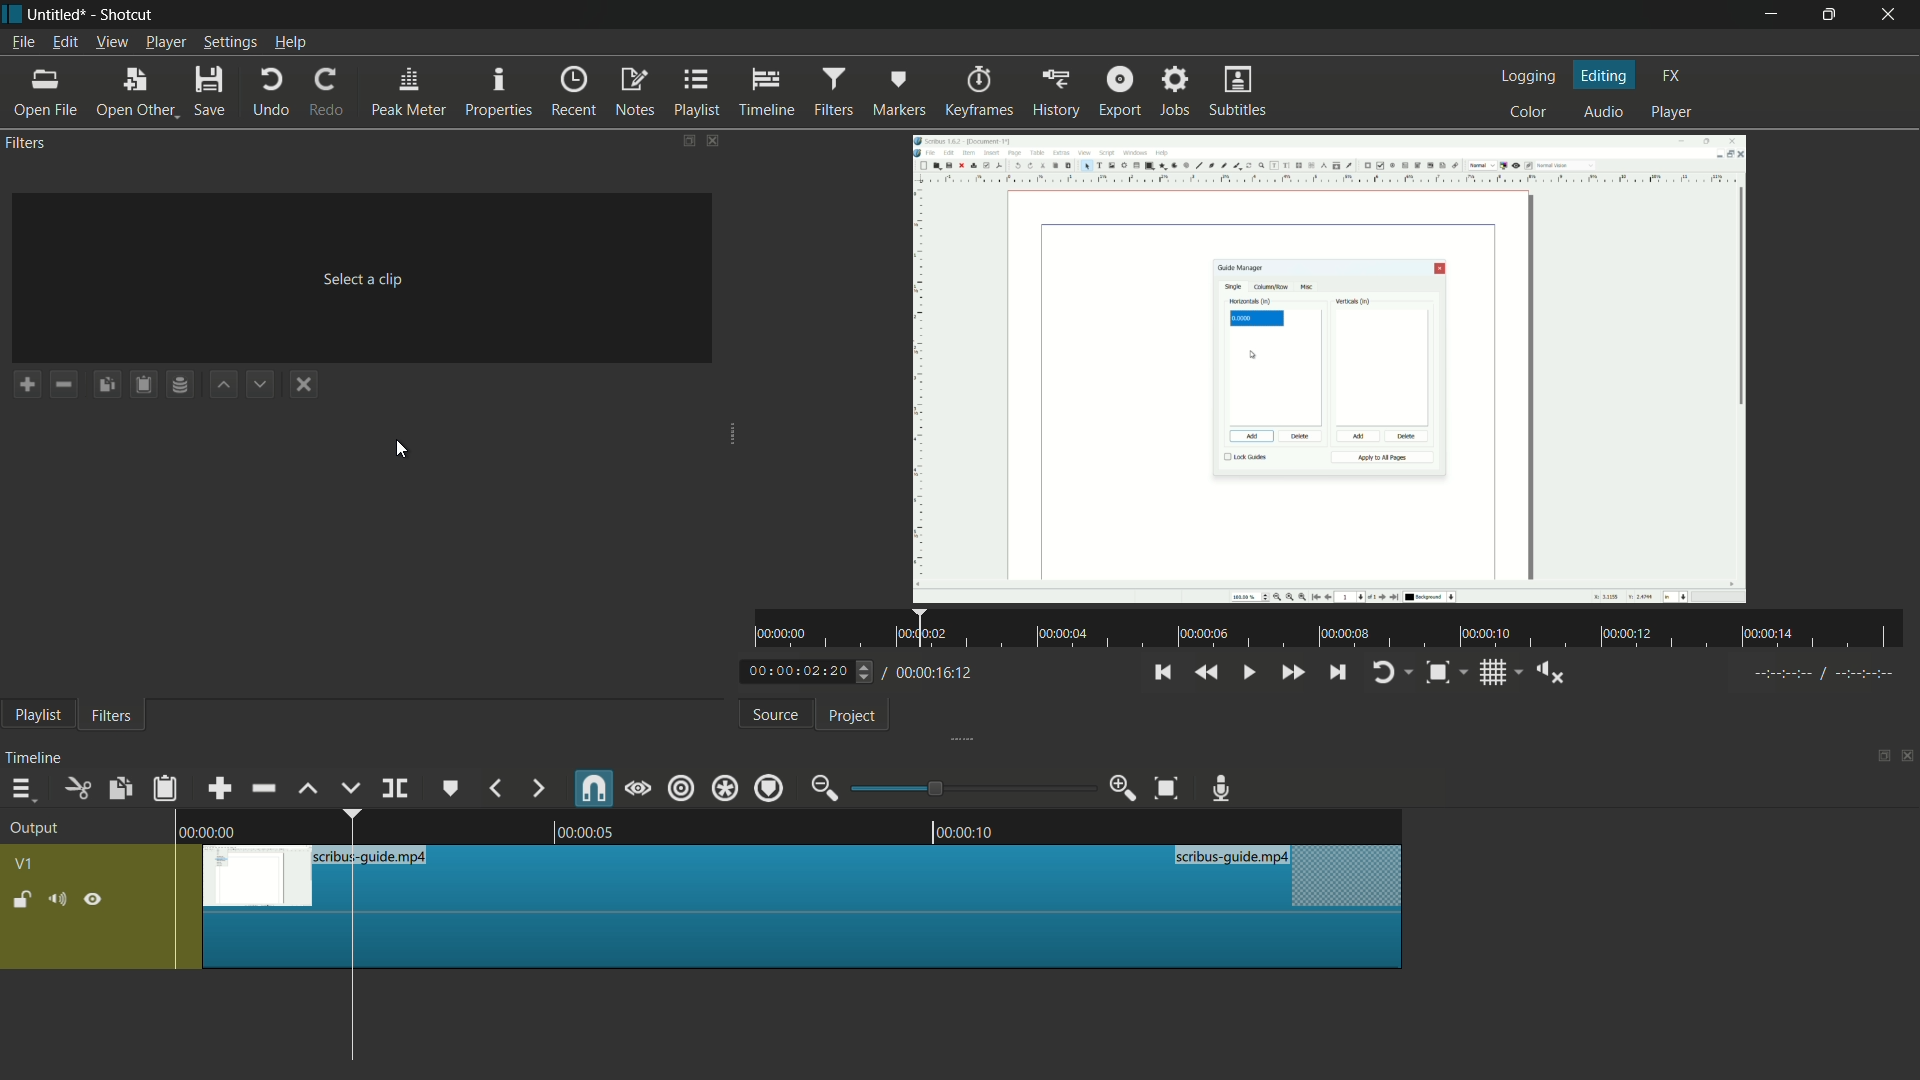 This screenshot has height=1080, width=1920. Describe the element at coordinates (1177, 90) in the screenshot. I see `jobs` at that location.